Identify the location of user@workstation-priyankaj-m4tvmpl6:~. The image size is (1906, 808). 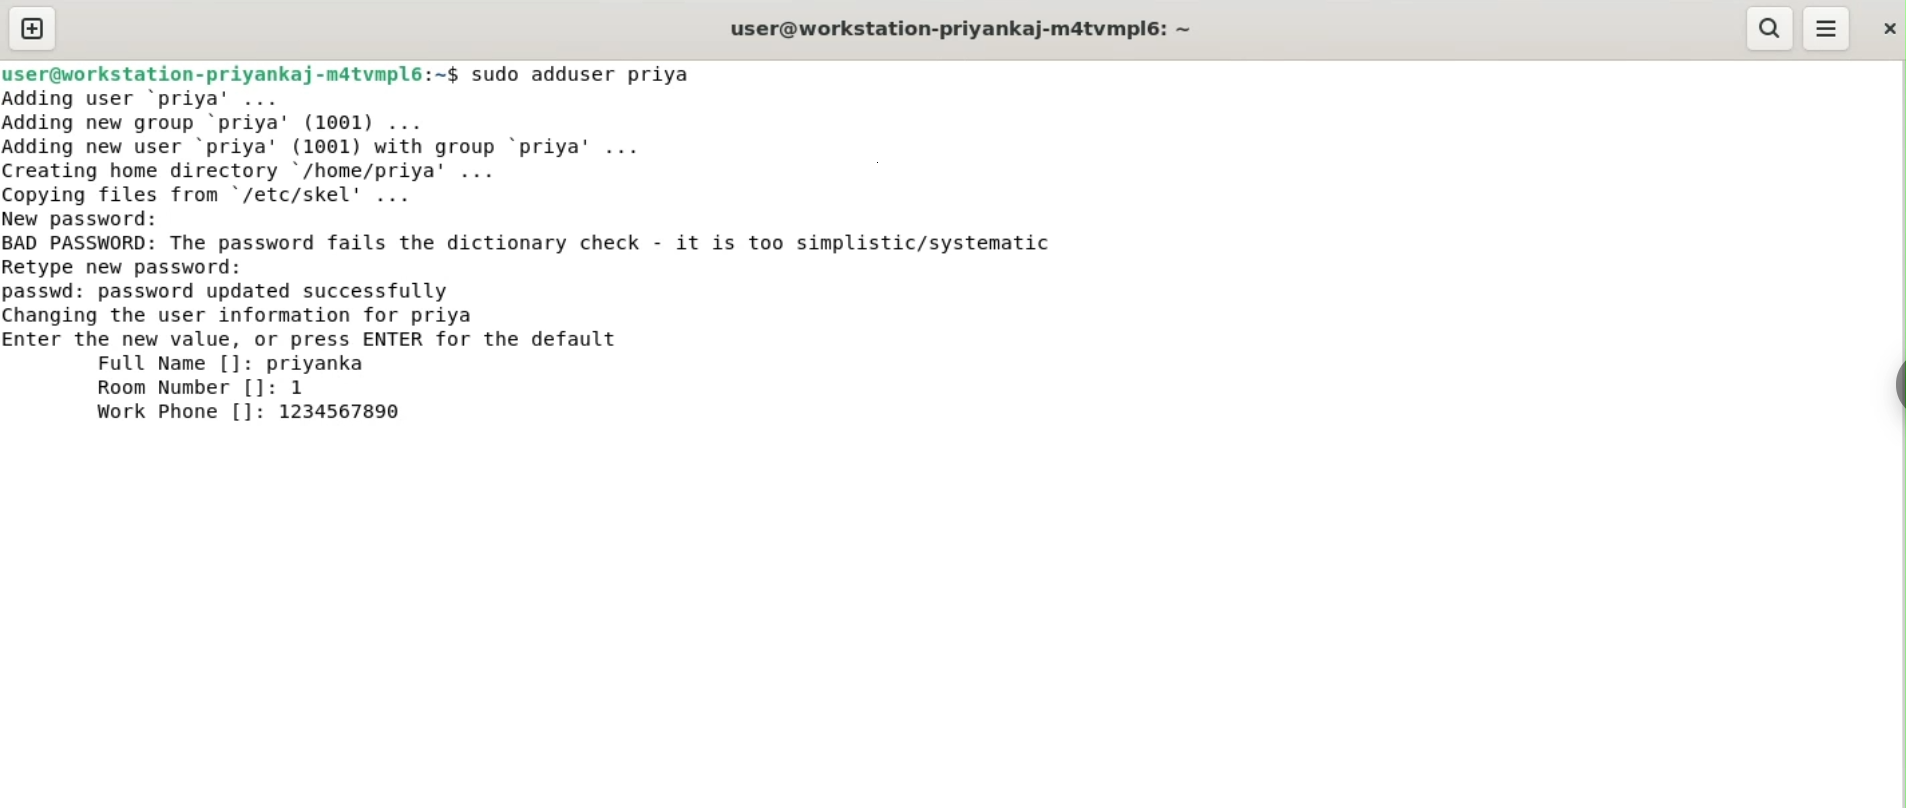
(957, 28).